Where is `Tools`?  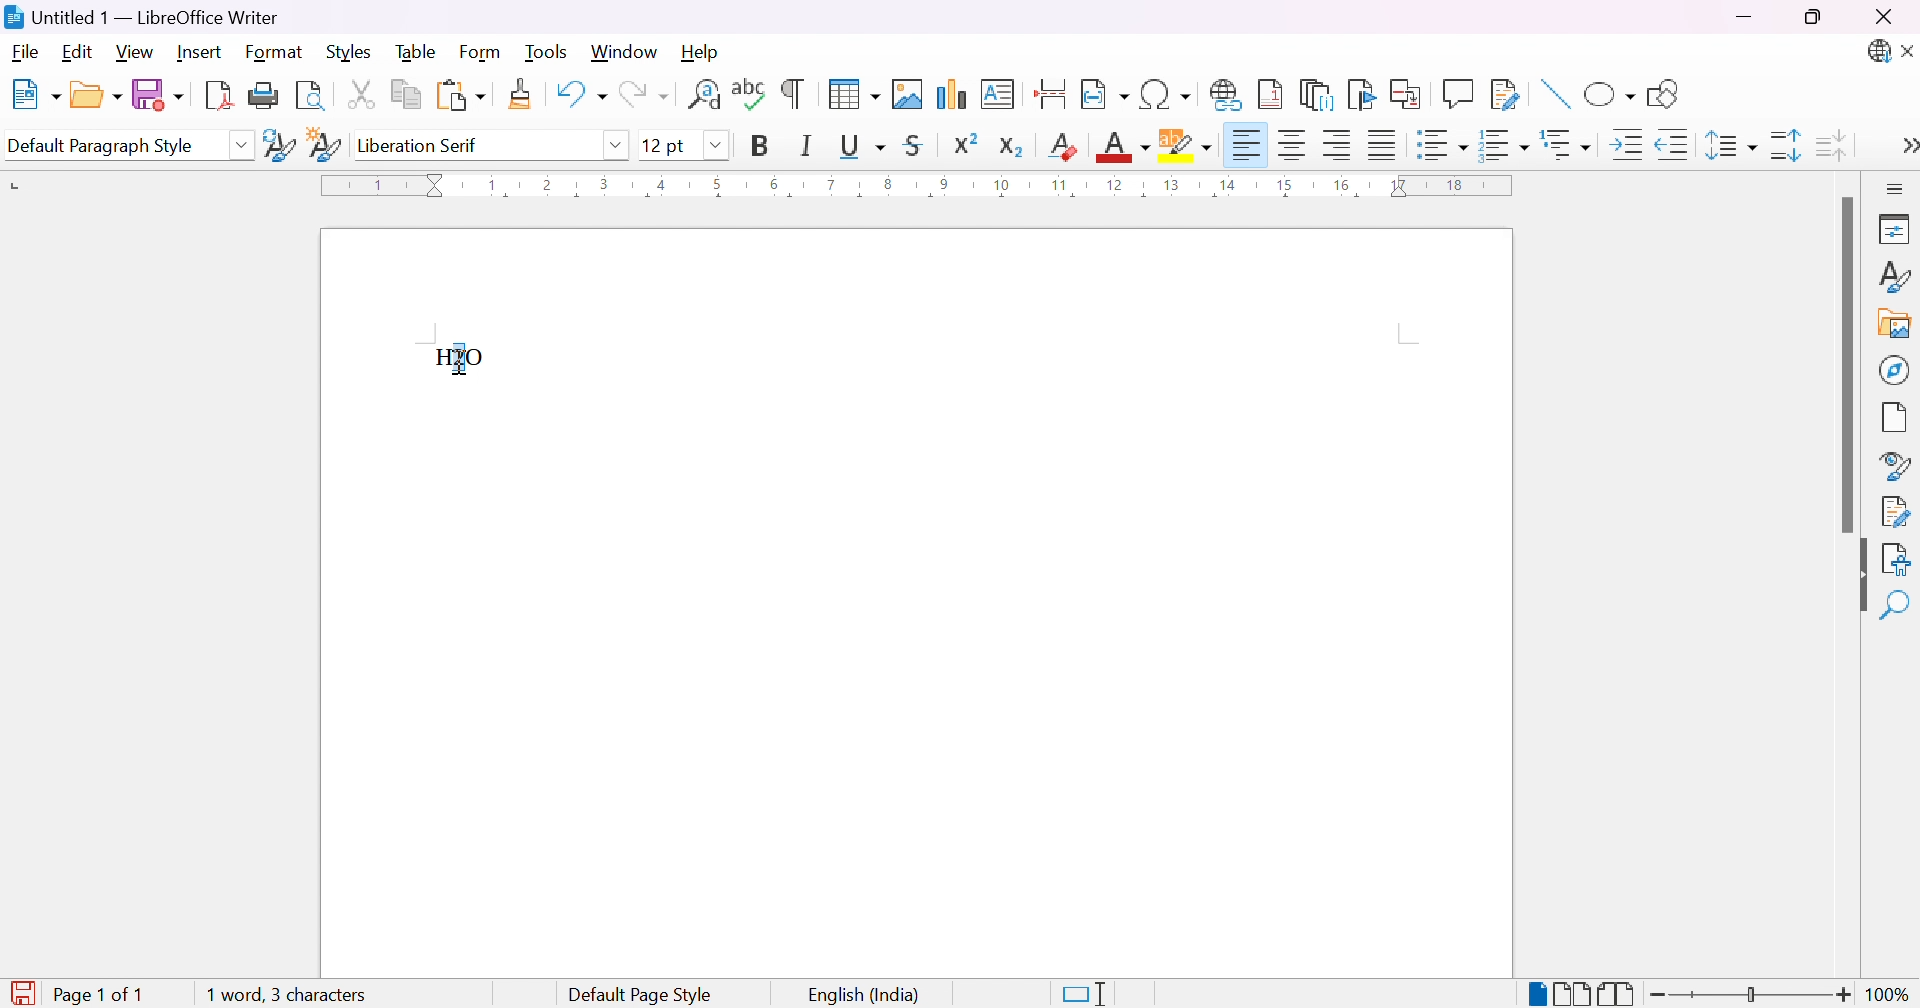 Tools is located at coordinates (550, 53).